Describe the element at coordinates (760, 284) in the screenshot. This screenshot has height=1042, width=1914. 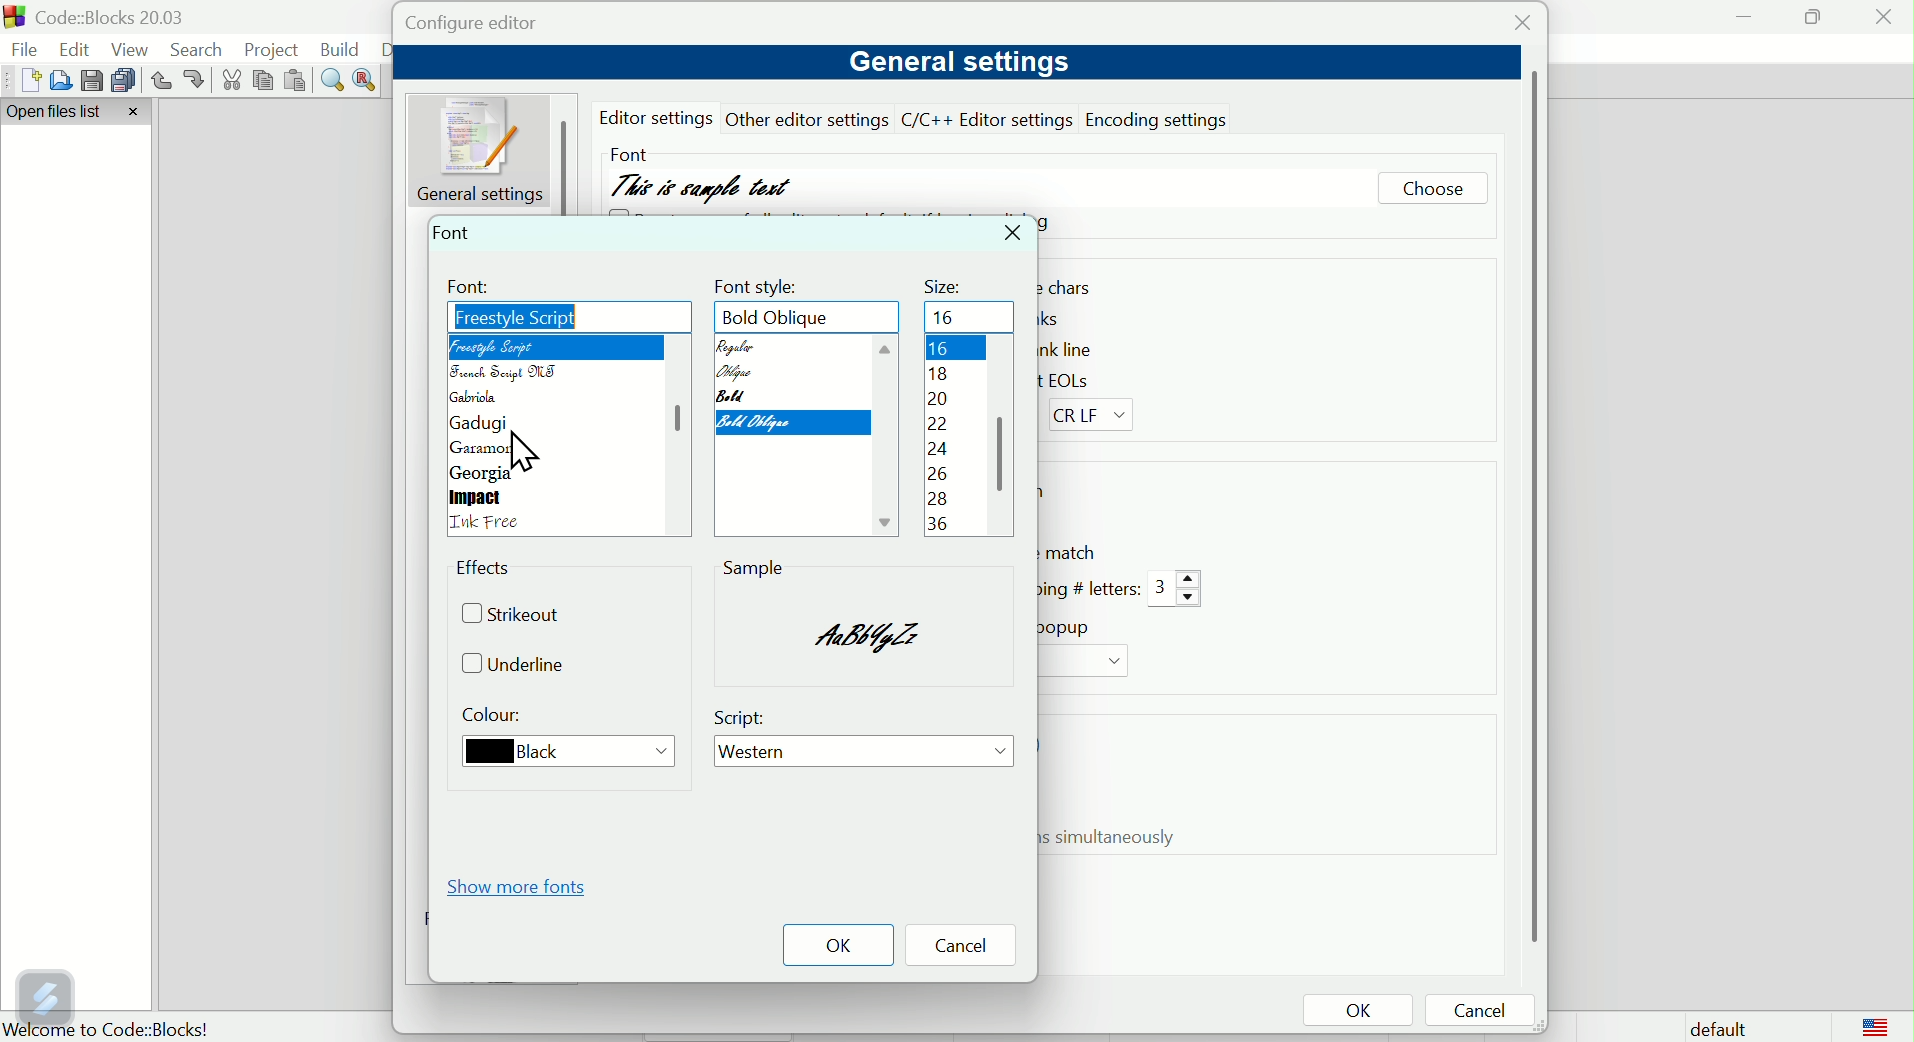
I see `font style` at that location.